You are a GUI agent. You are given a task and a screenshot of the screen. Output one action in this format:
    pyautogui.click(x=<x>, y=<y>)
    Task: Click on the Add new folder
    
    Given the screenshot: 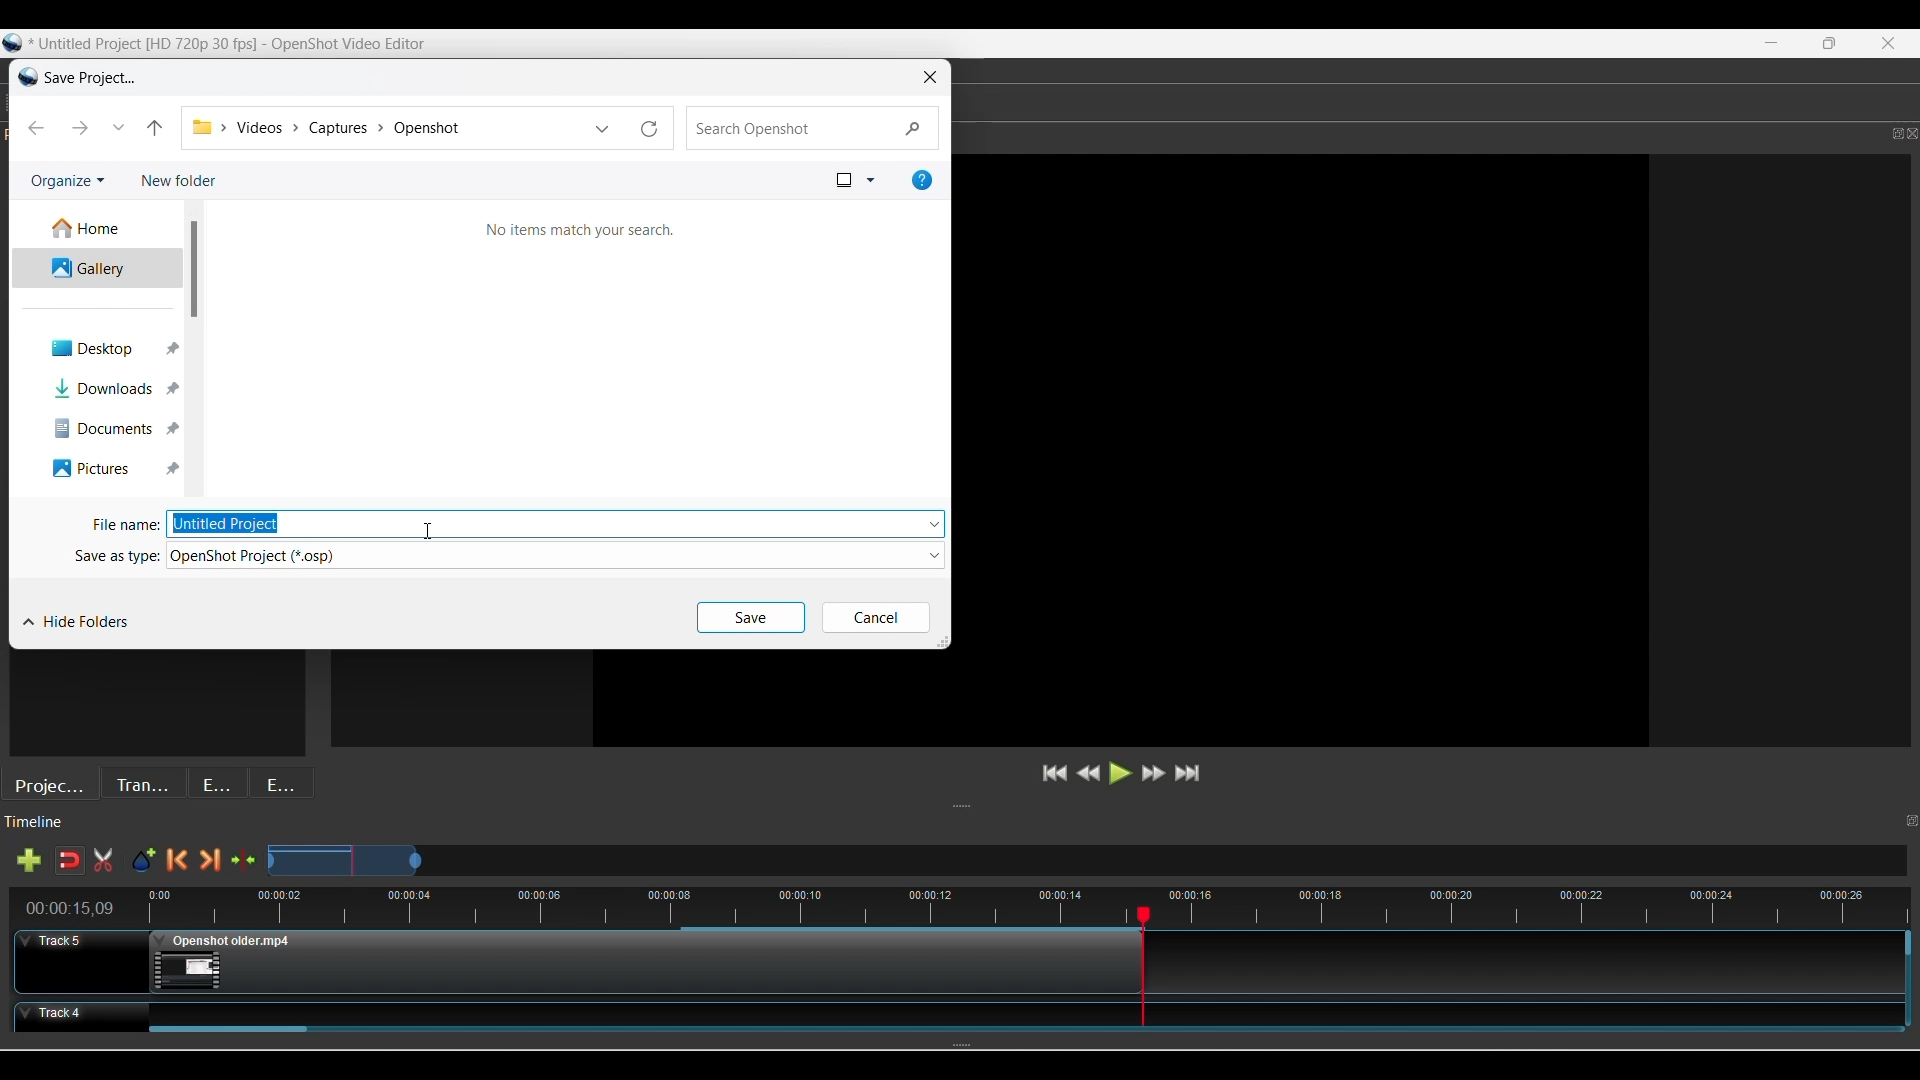 What is the action you would take?
    pyautogui.click(x=179, y=180)
    